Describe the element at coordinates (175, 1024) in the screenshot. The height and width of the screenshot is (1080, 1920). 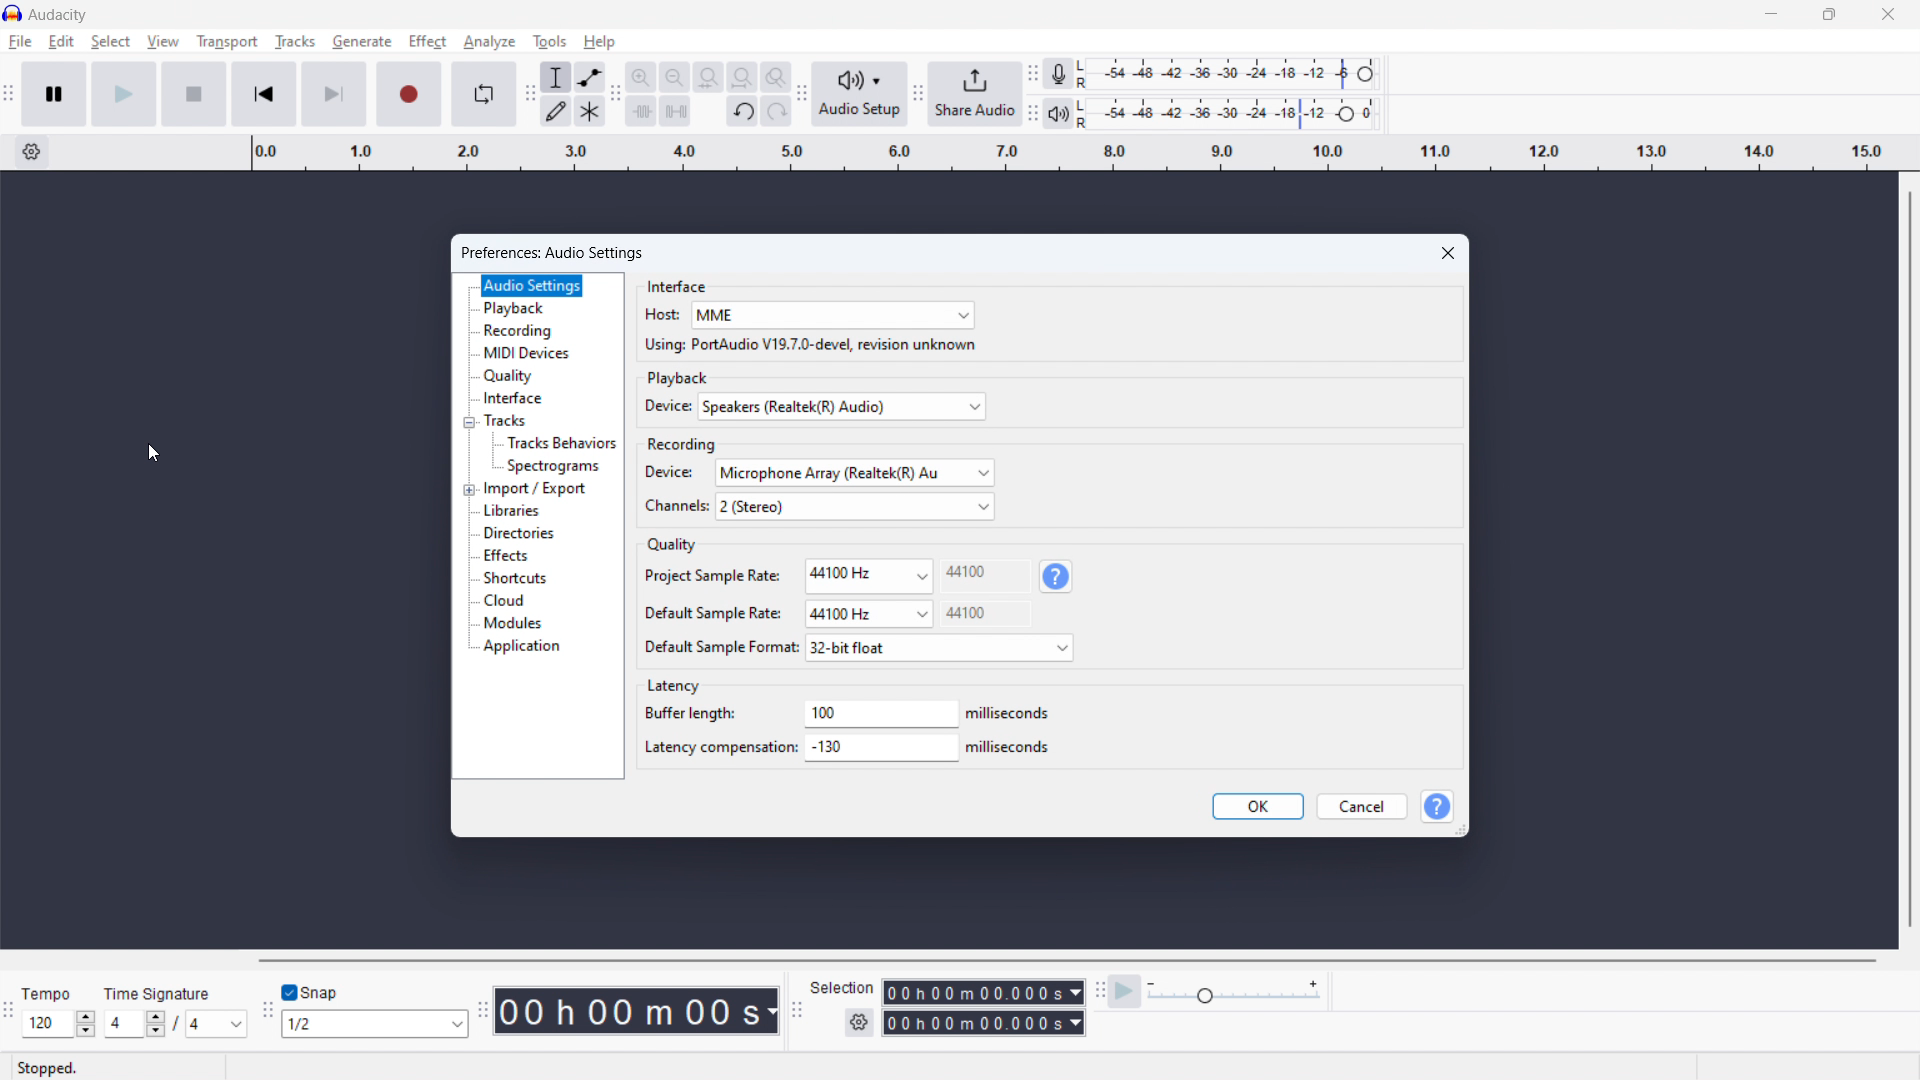
I see `set time signature` at that location.